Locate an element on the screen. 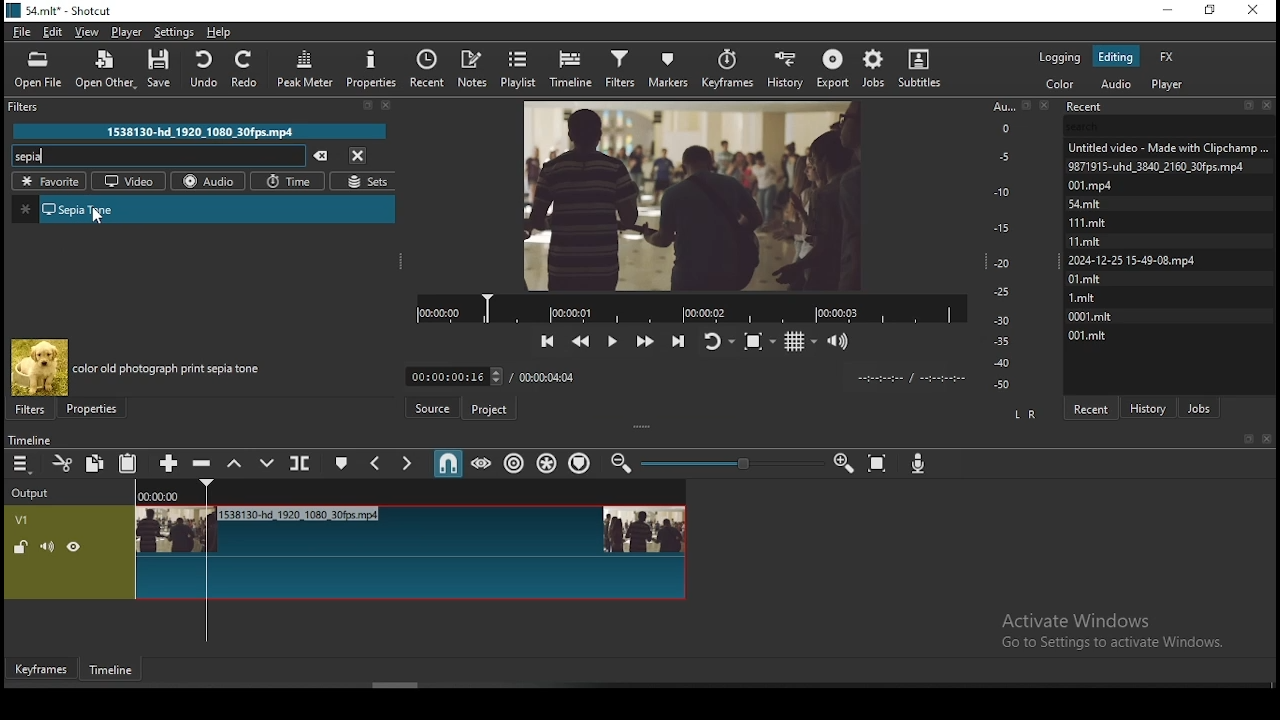 The width and height of the screenshot is (1280, 720). paste is located at coordinates (130, 463).